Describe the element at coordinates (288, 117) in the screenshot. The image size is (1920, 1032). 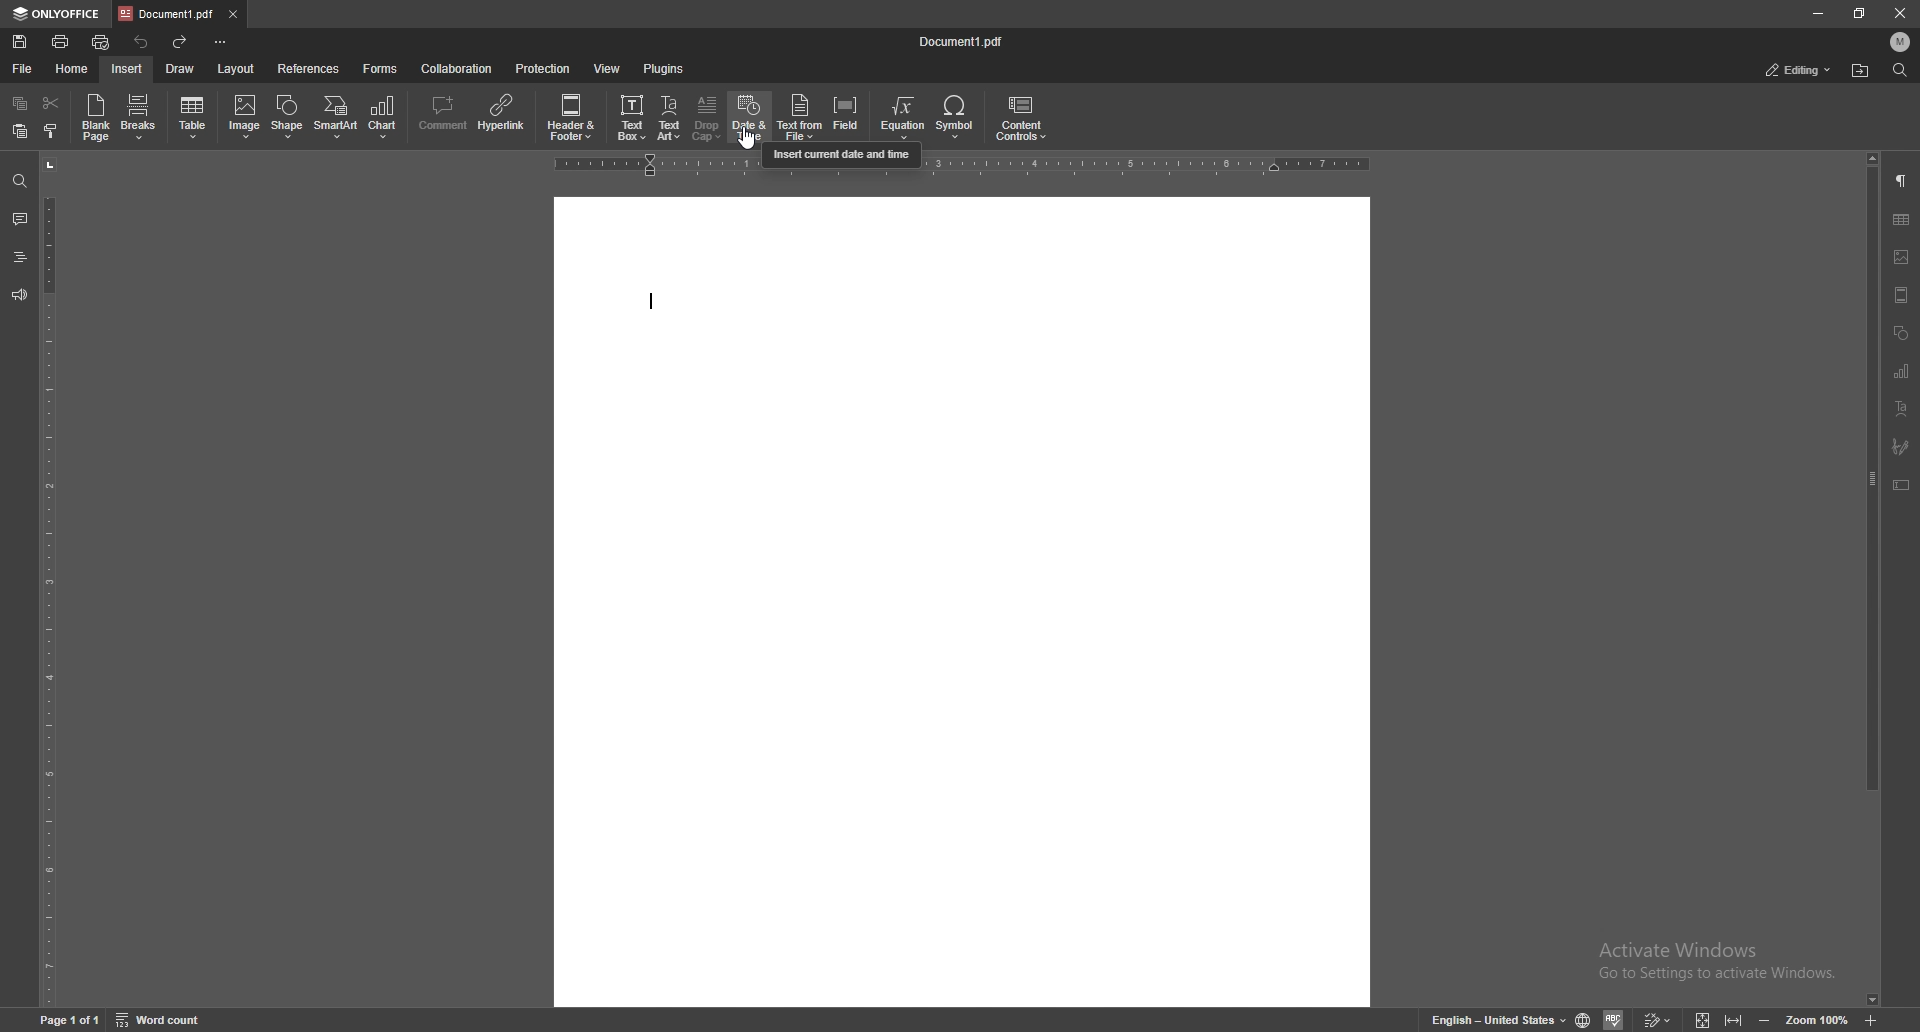
I see `shape` at that location.